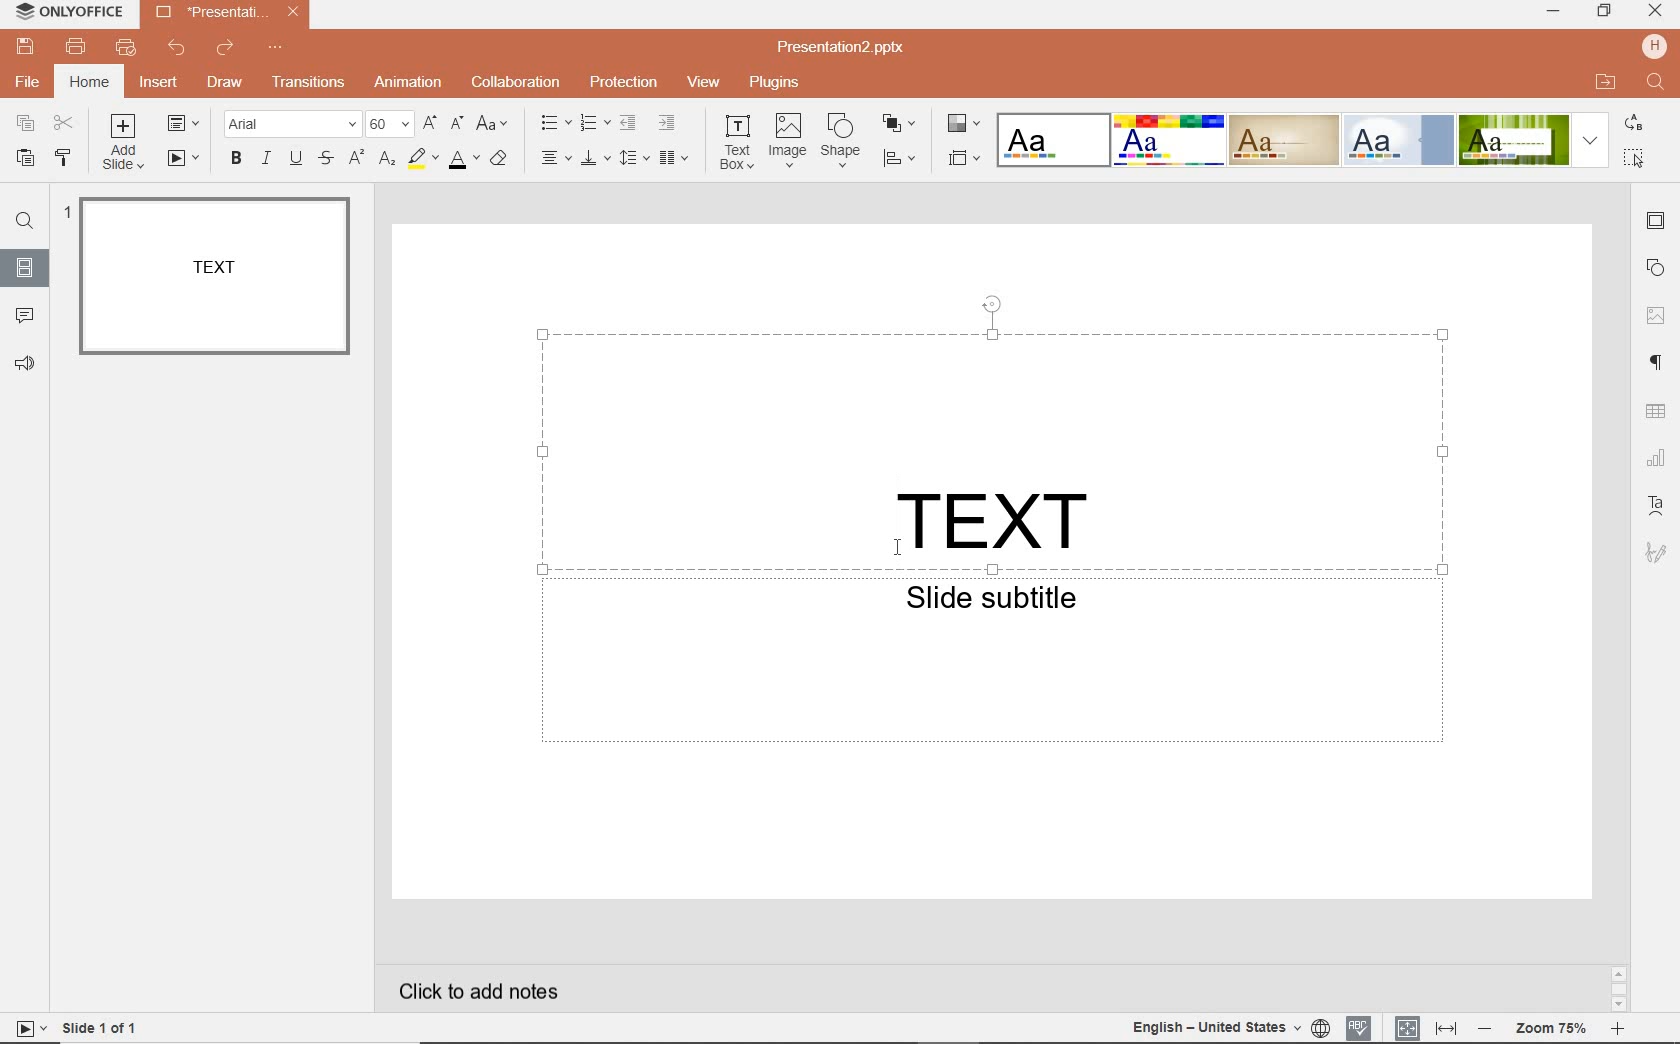 This screenshot has width=1680, height=1044. What do you see at coordinates (214, 277) in the screenshot?
I see `SLIDE1` at bounding box center [214, 277].